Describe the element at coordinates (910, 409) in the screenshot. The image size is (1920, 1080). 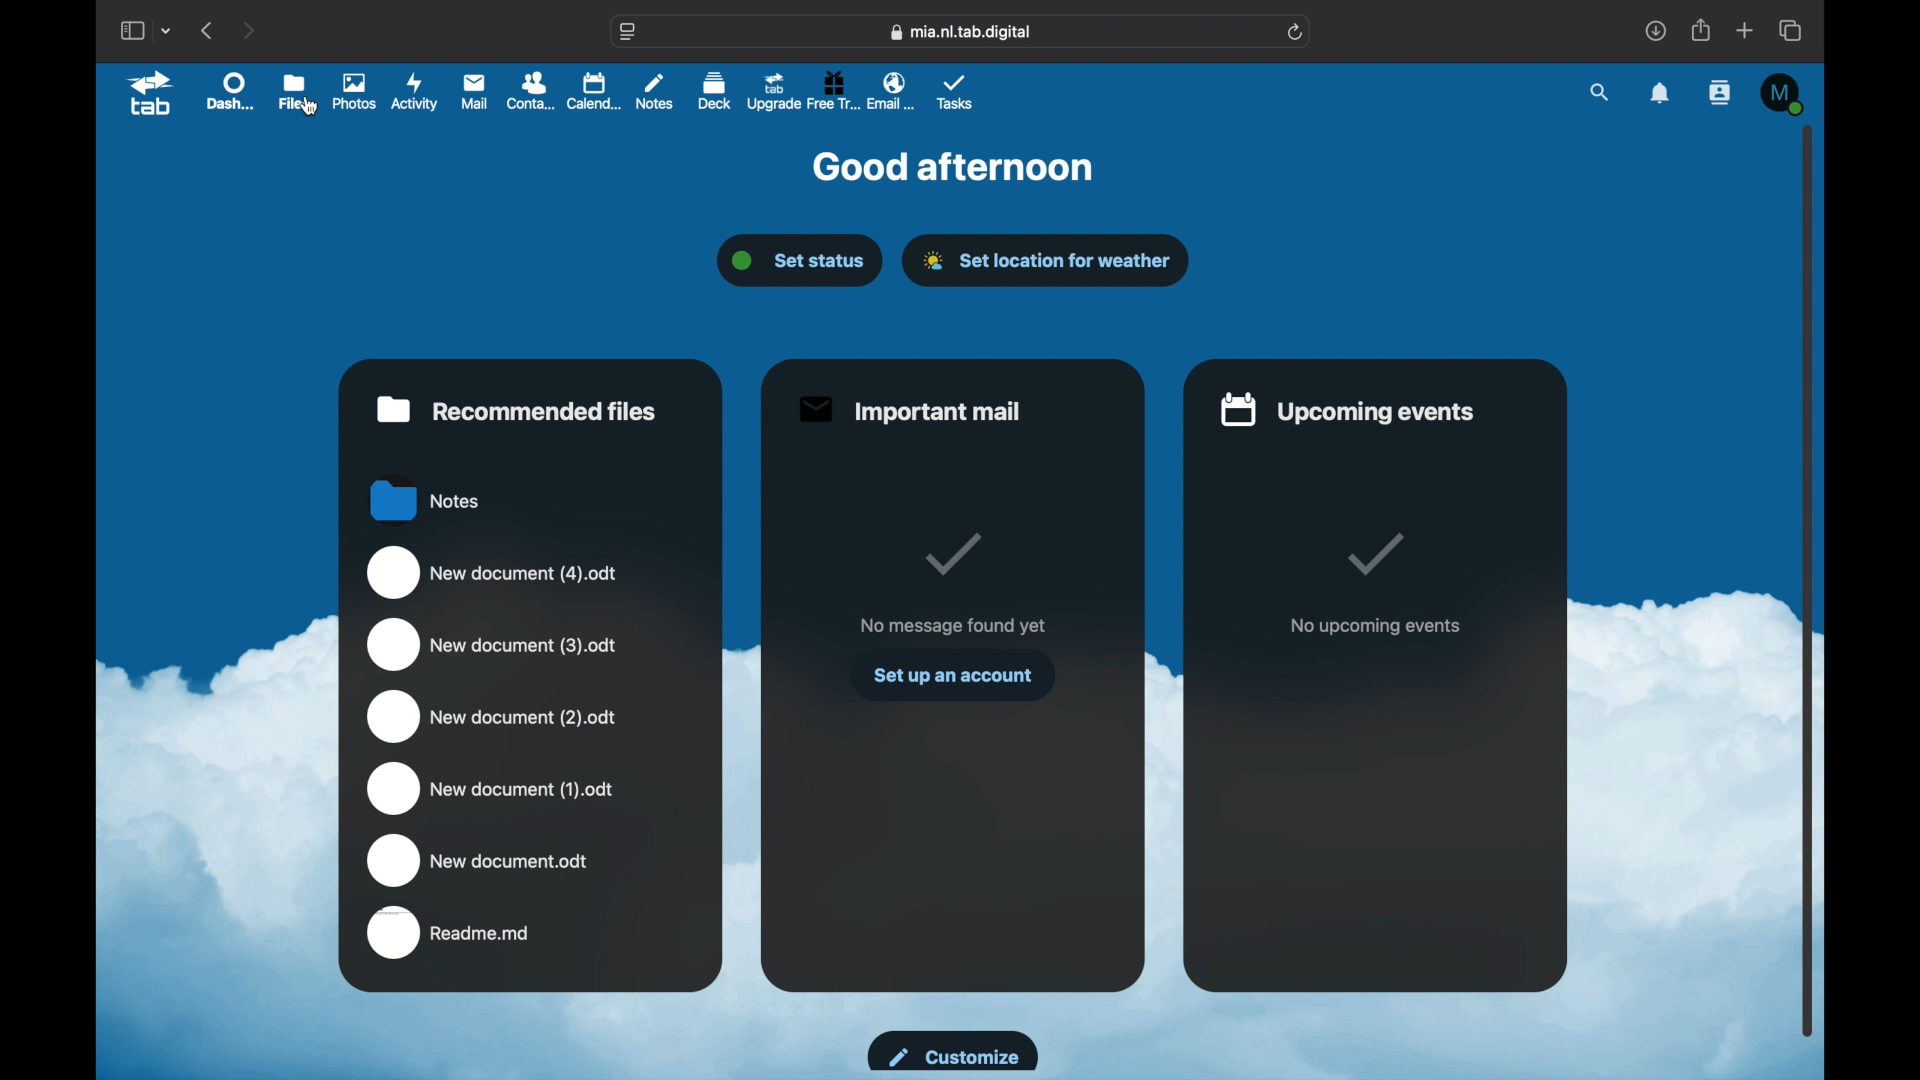
I see `important mail` at that location.